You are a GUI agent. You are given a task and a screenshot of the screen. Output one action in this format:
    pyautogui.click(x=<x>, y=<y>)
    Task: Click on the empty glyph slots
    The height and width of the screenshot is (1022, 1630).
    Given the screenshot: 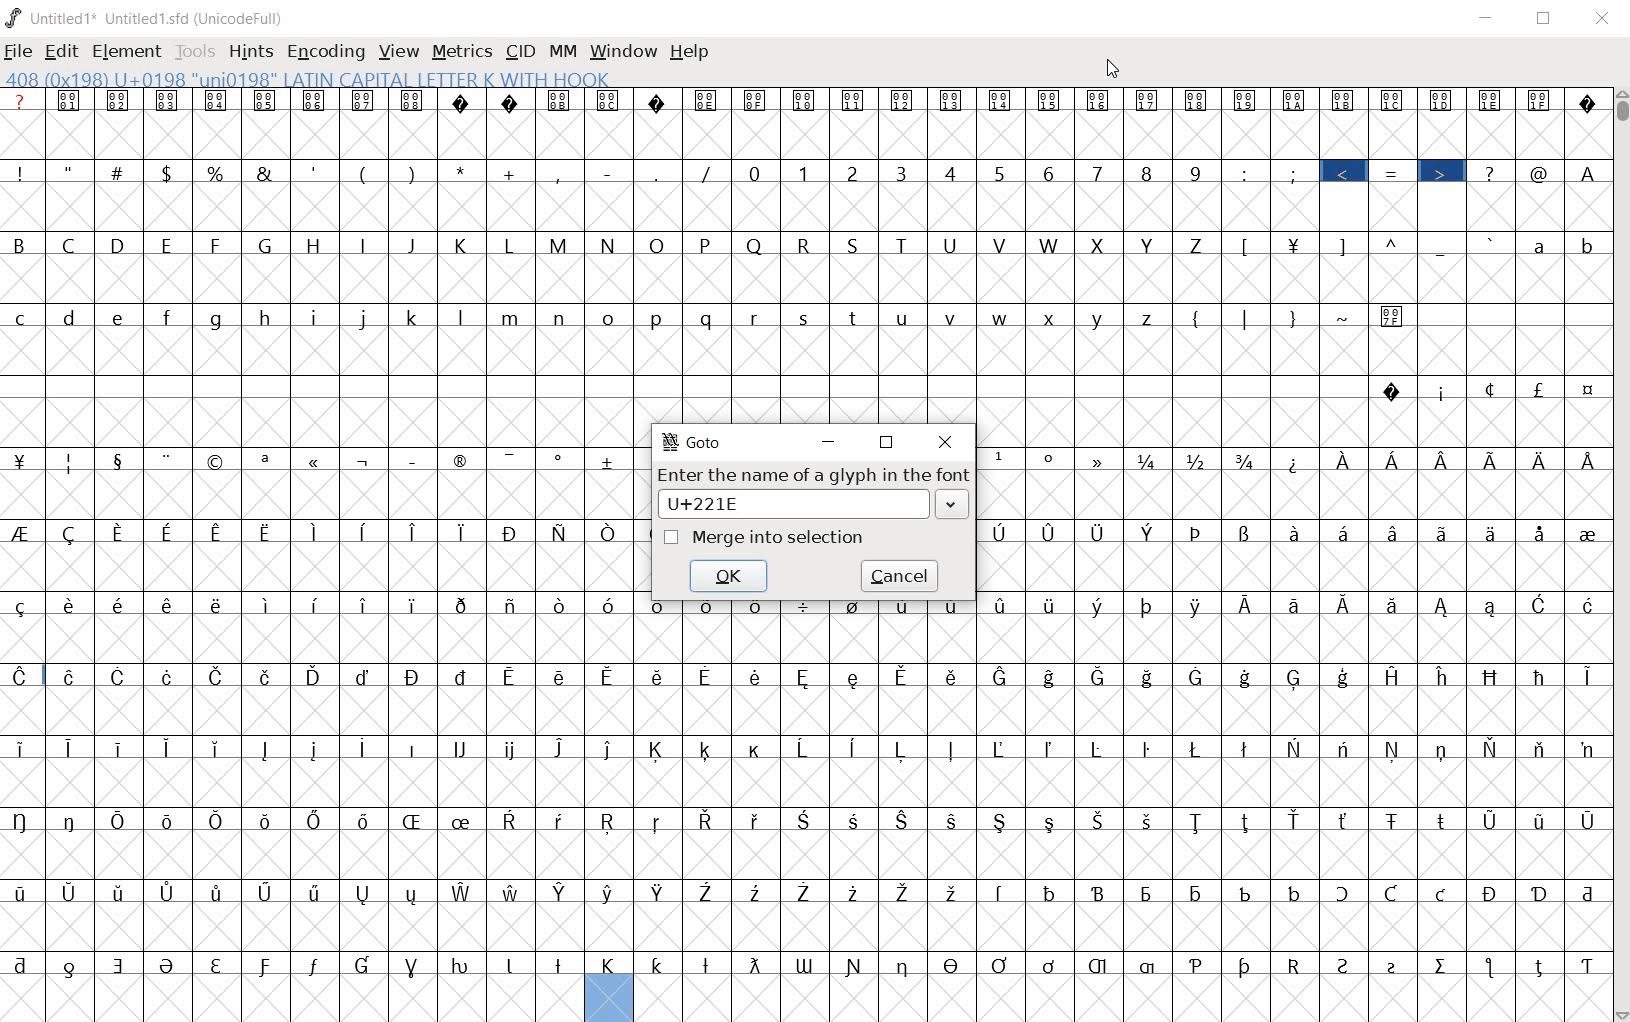 What is the action you would take?
    pyautogui.click(x=804, y=926)
    